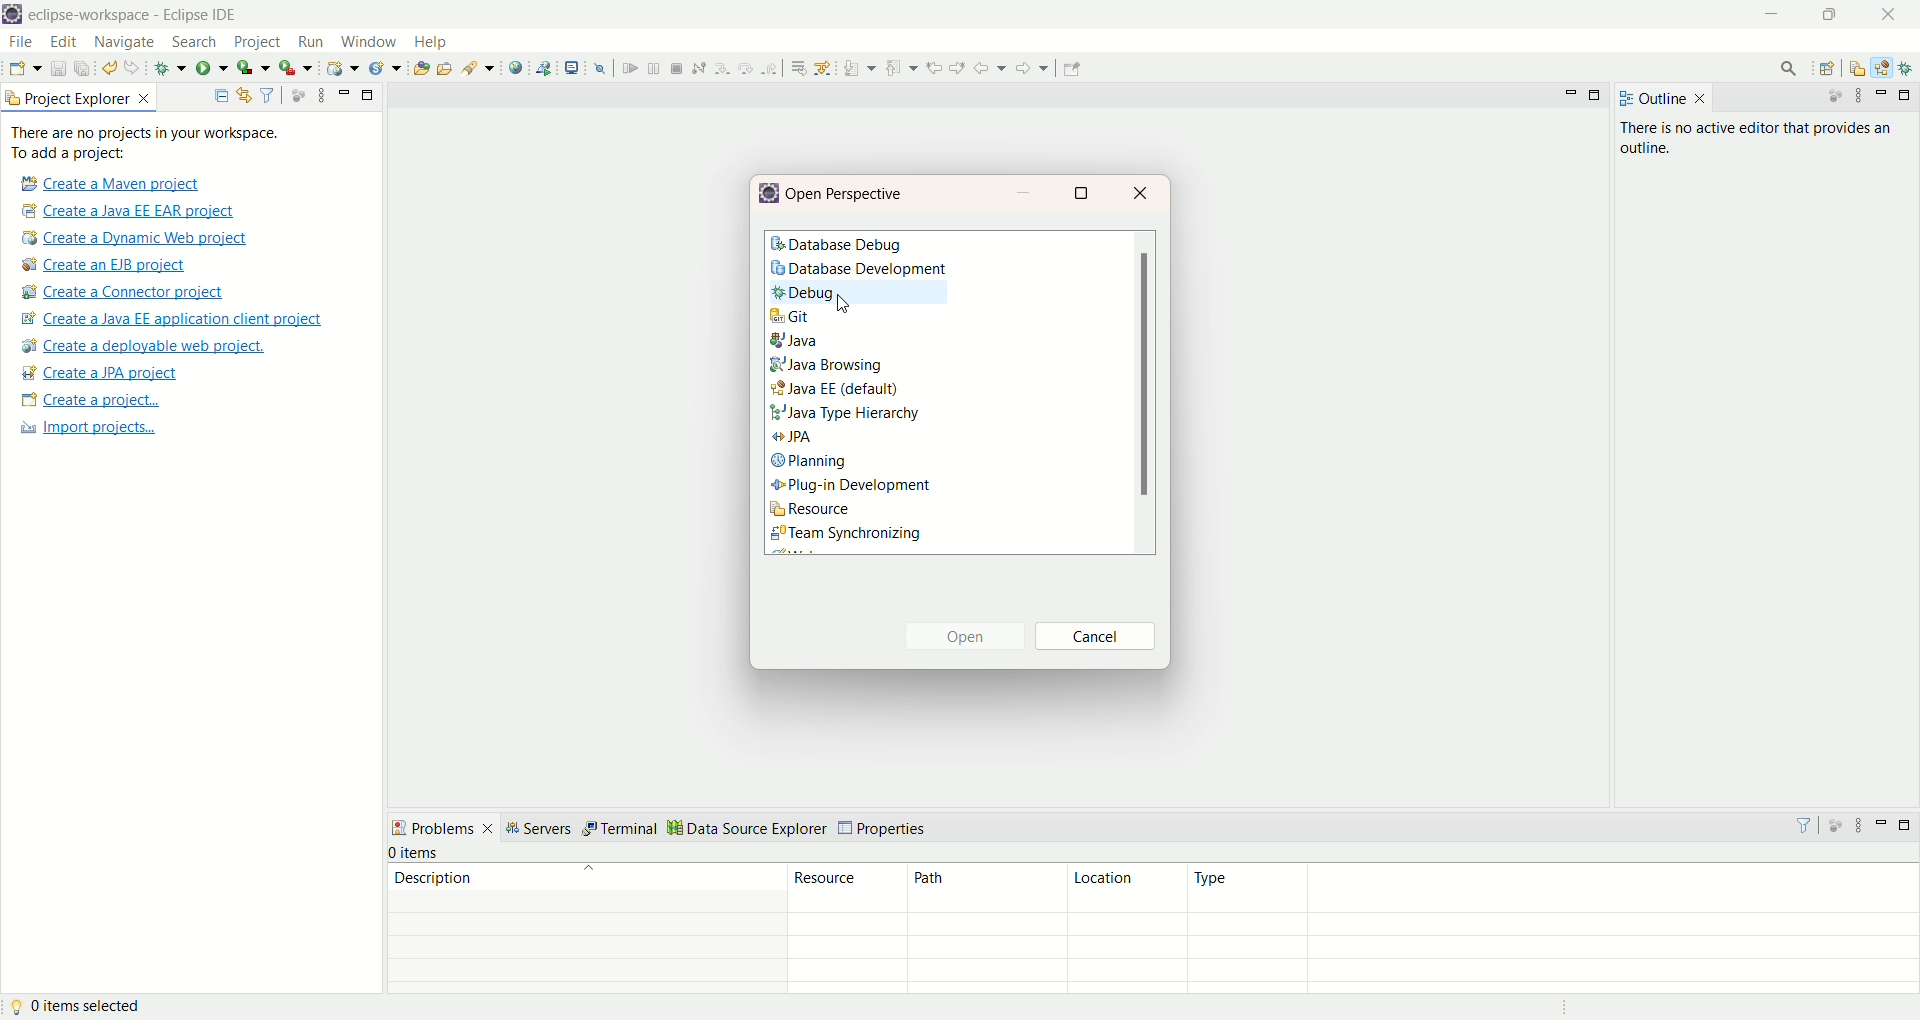 Image resolution: width=1920 pixels, height=1020 pixels. I want to click on Java EE, so click(838, 388).